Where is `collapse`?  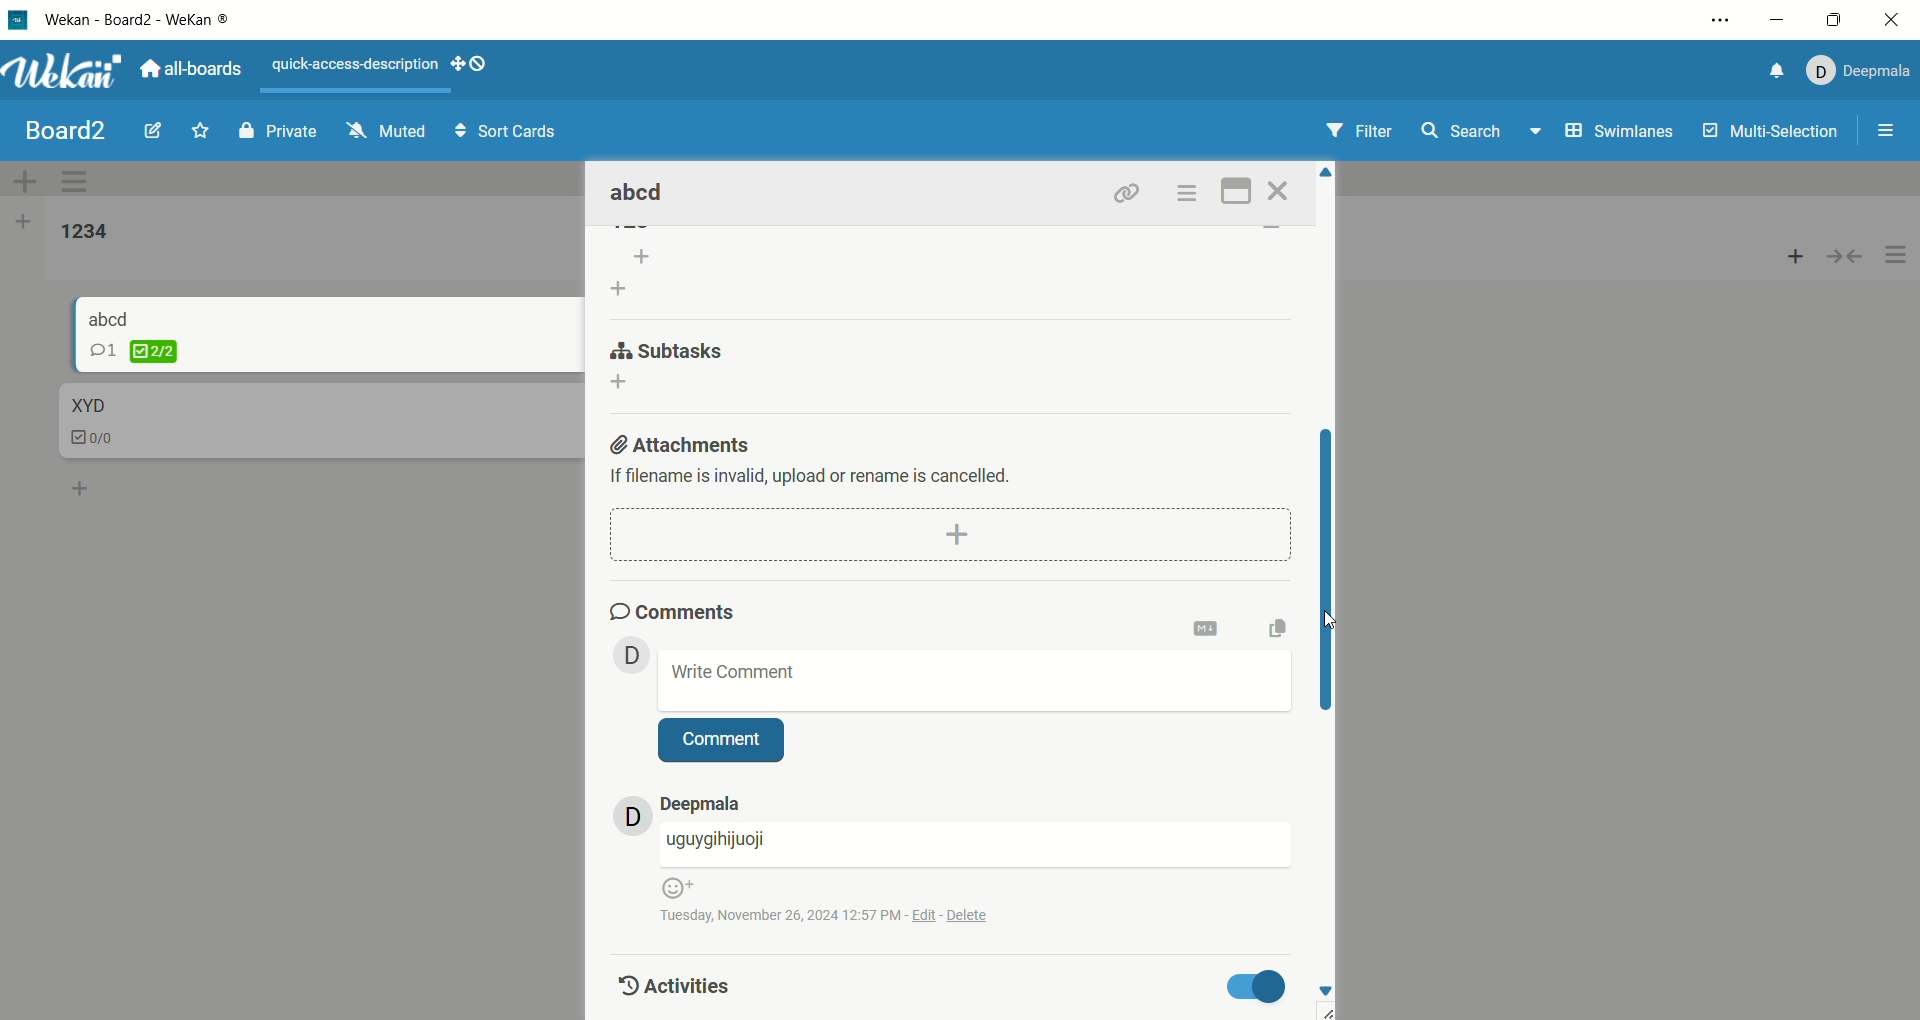
collapse is located at coordinates (1845, 256).